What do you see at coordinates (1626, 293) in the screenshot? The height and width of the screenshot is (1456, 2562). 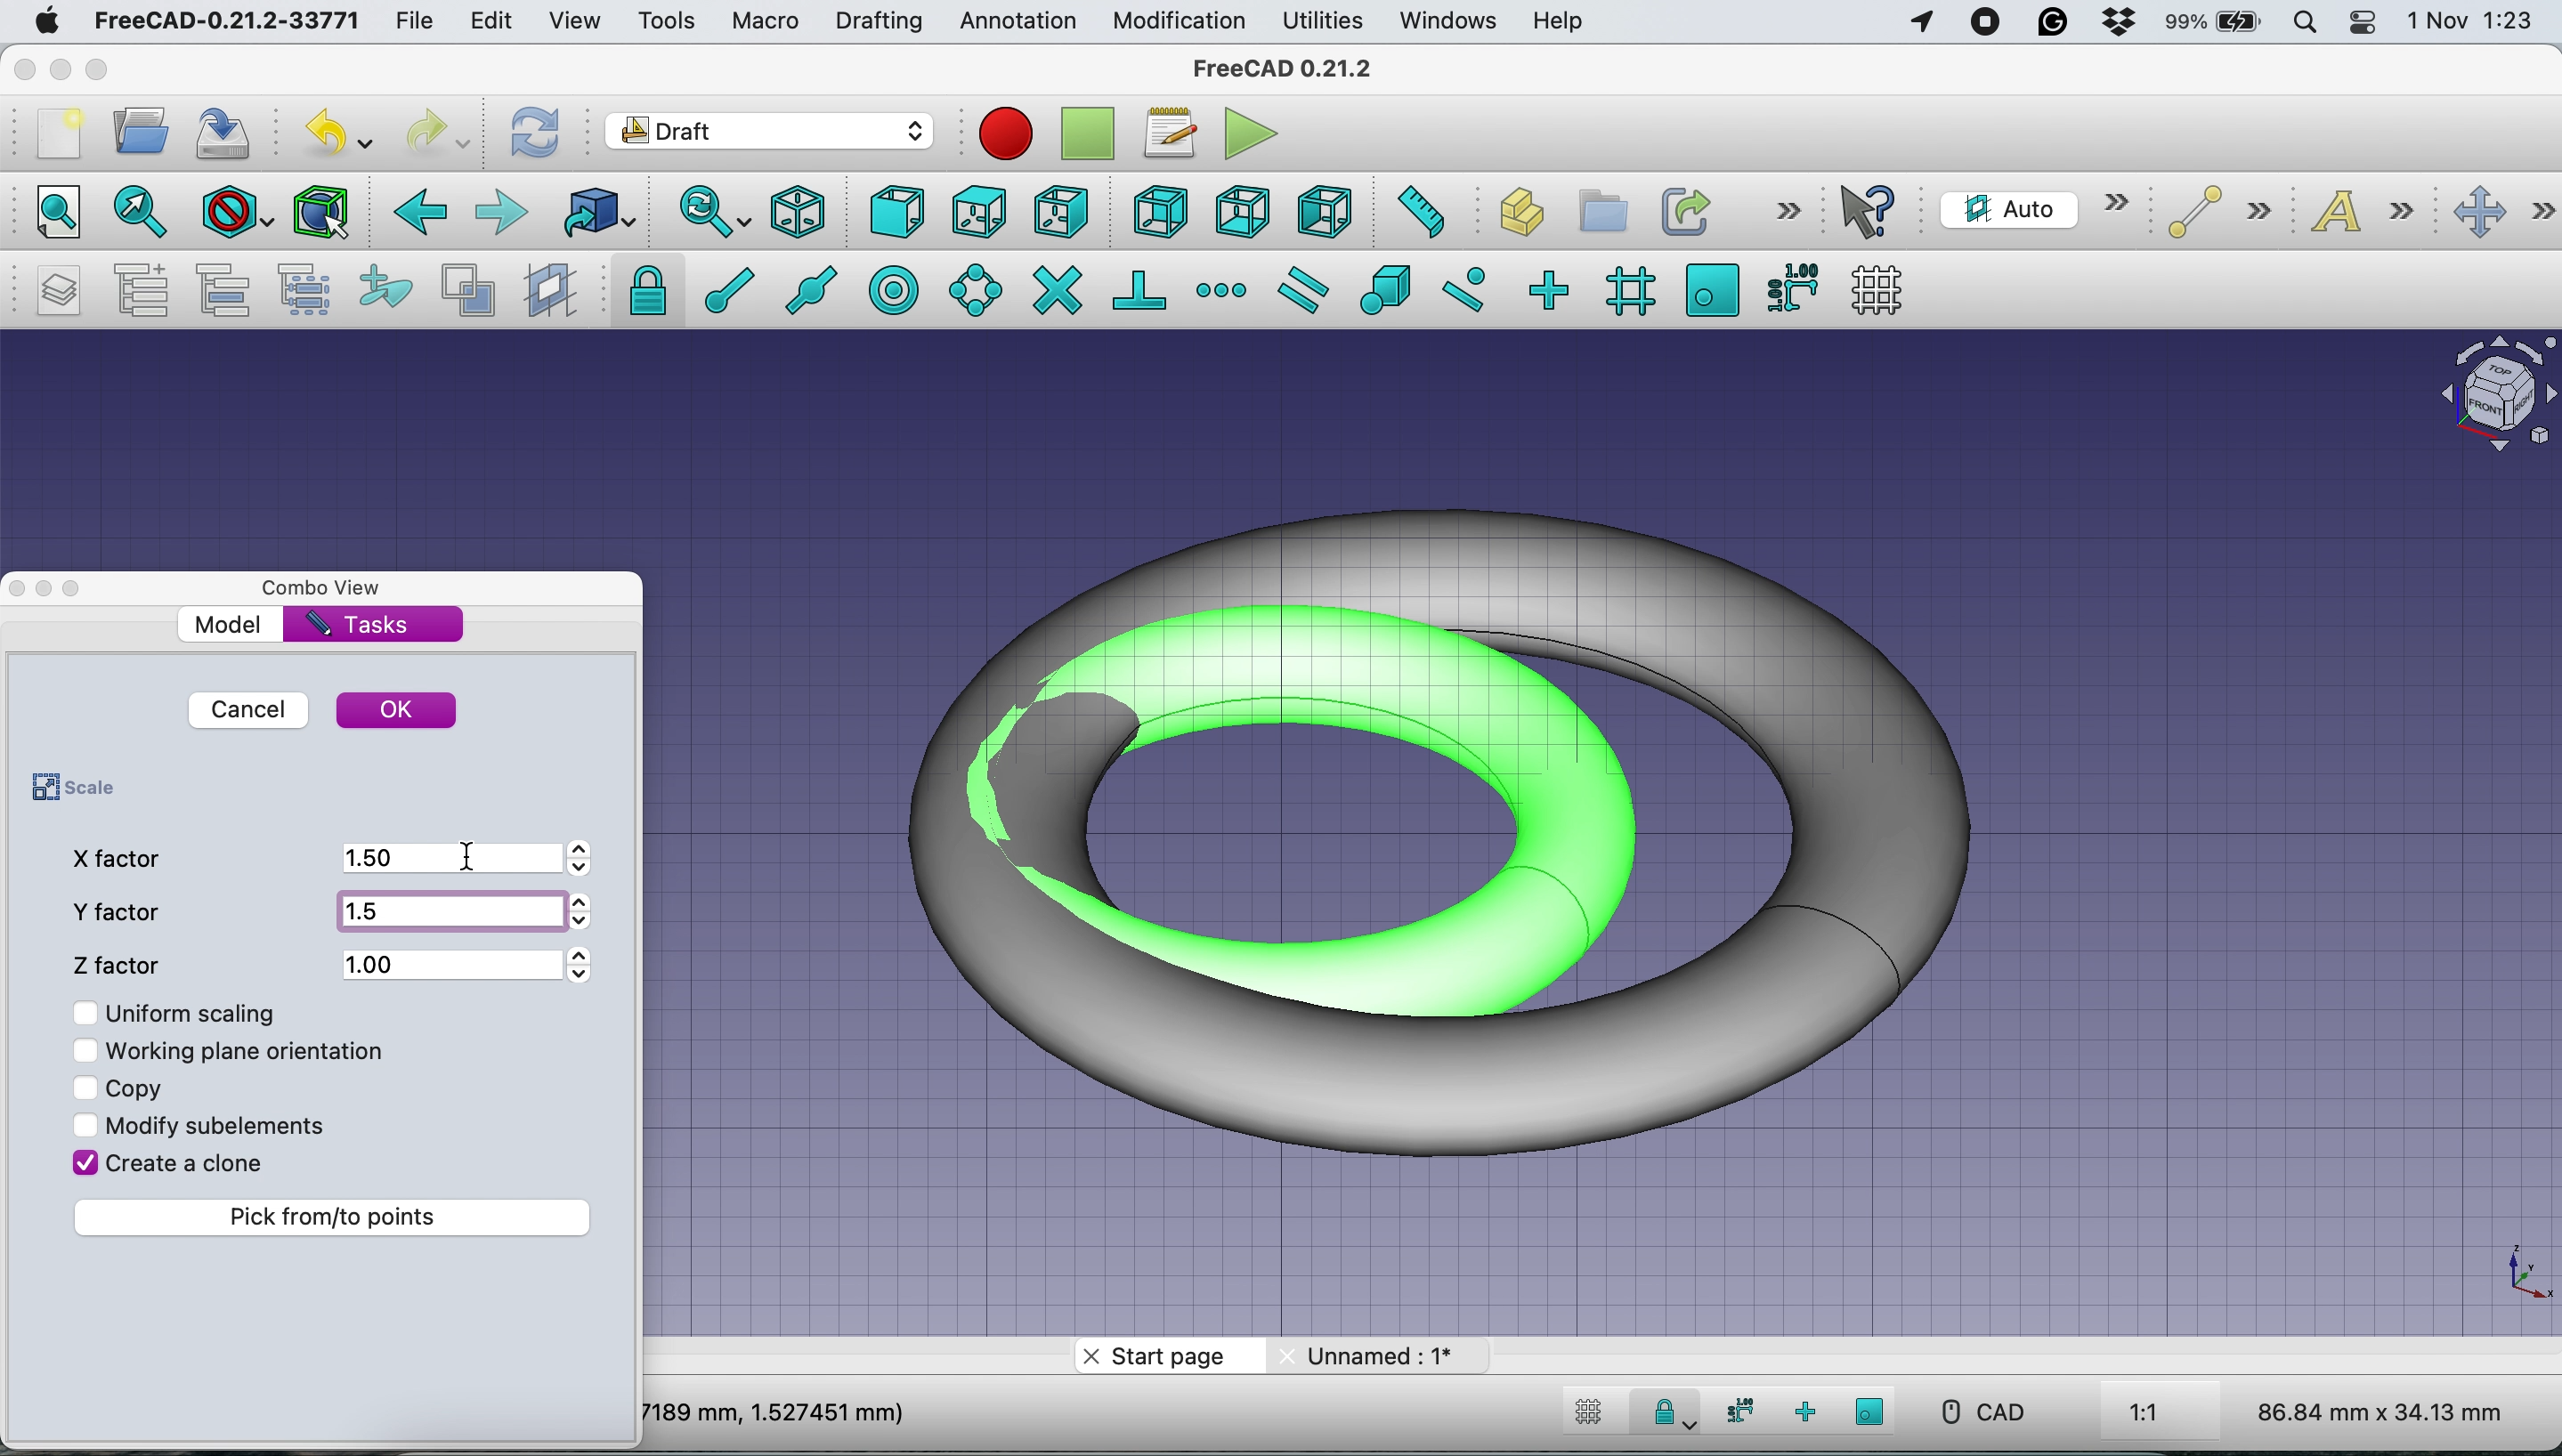 I see `snap grid` at bounding box center [1626, 293].